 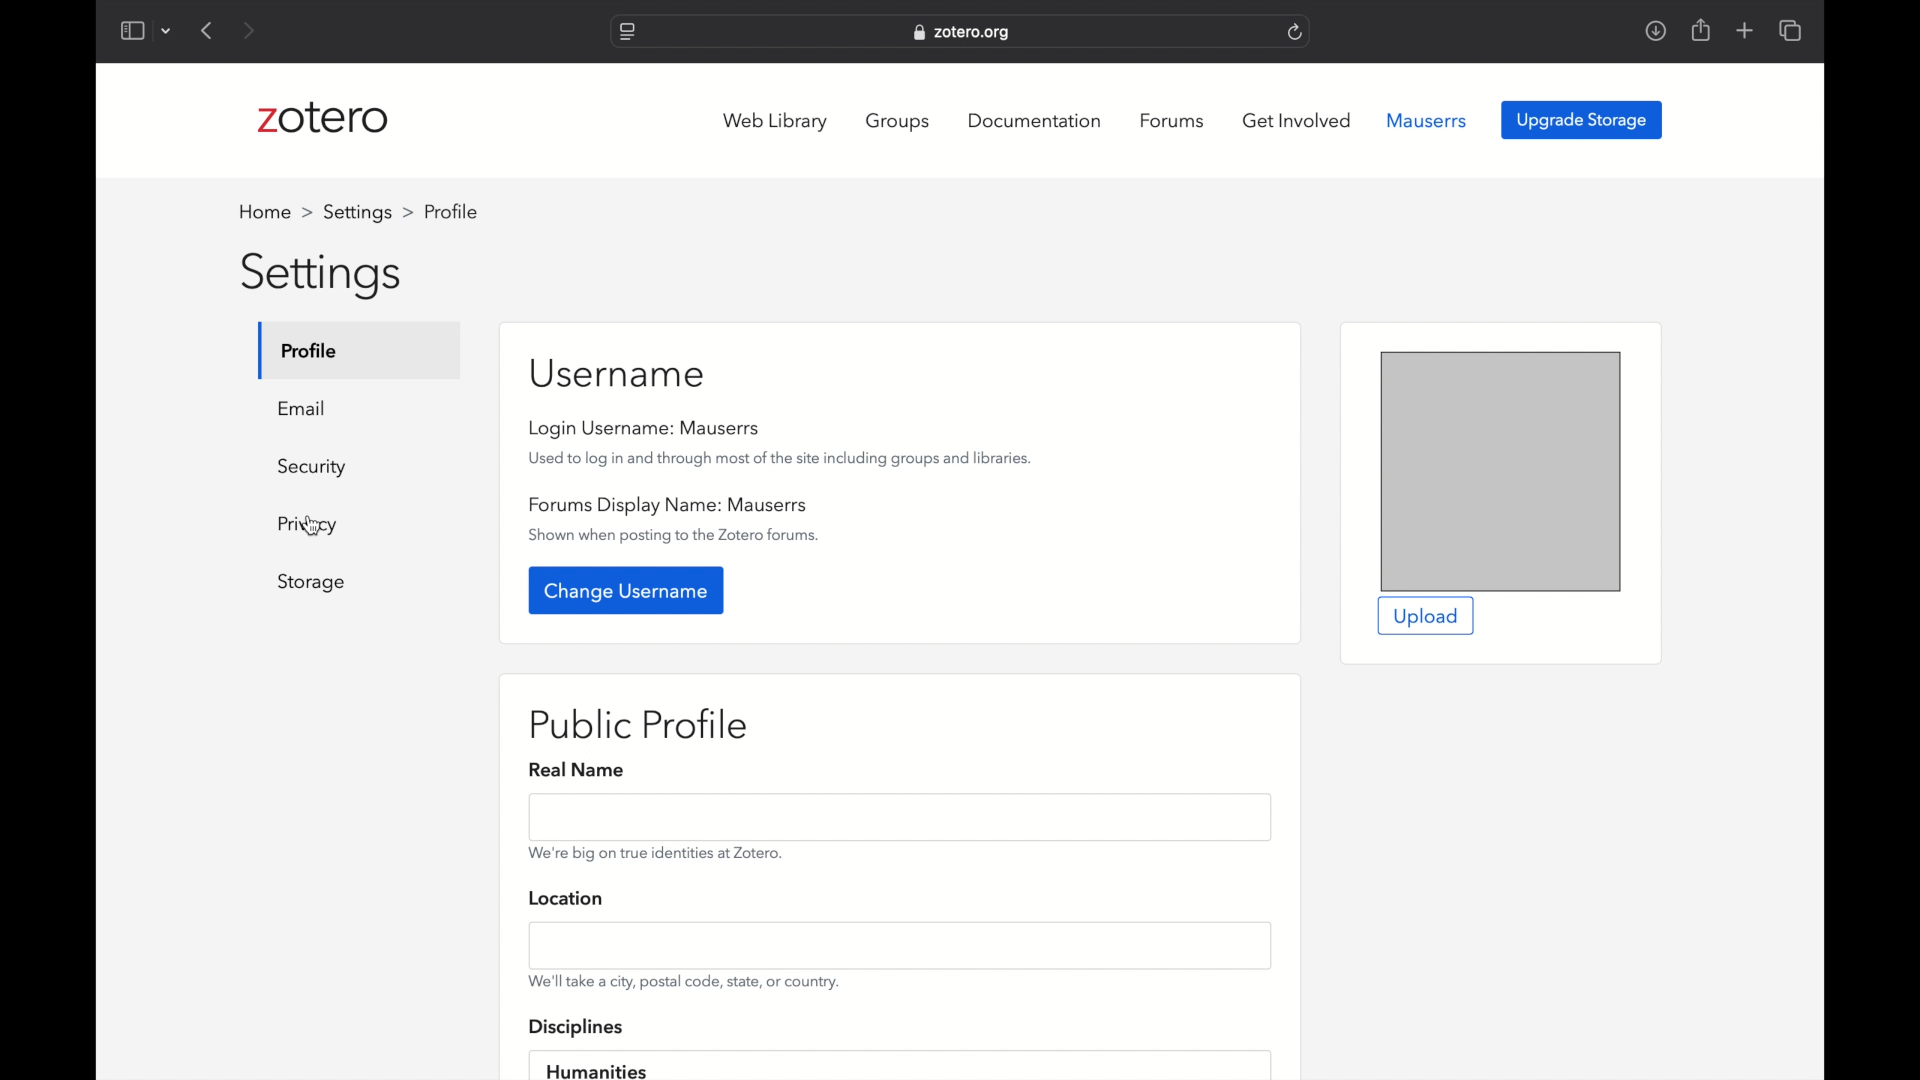 What do you see at coordinates (304, 408) in the screenshot?
I see `email` at bounding box center [304, 408].